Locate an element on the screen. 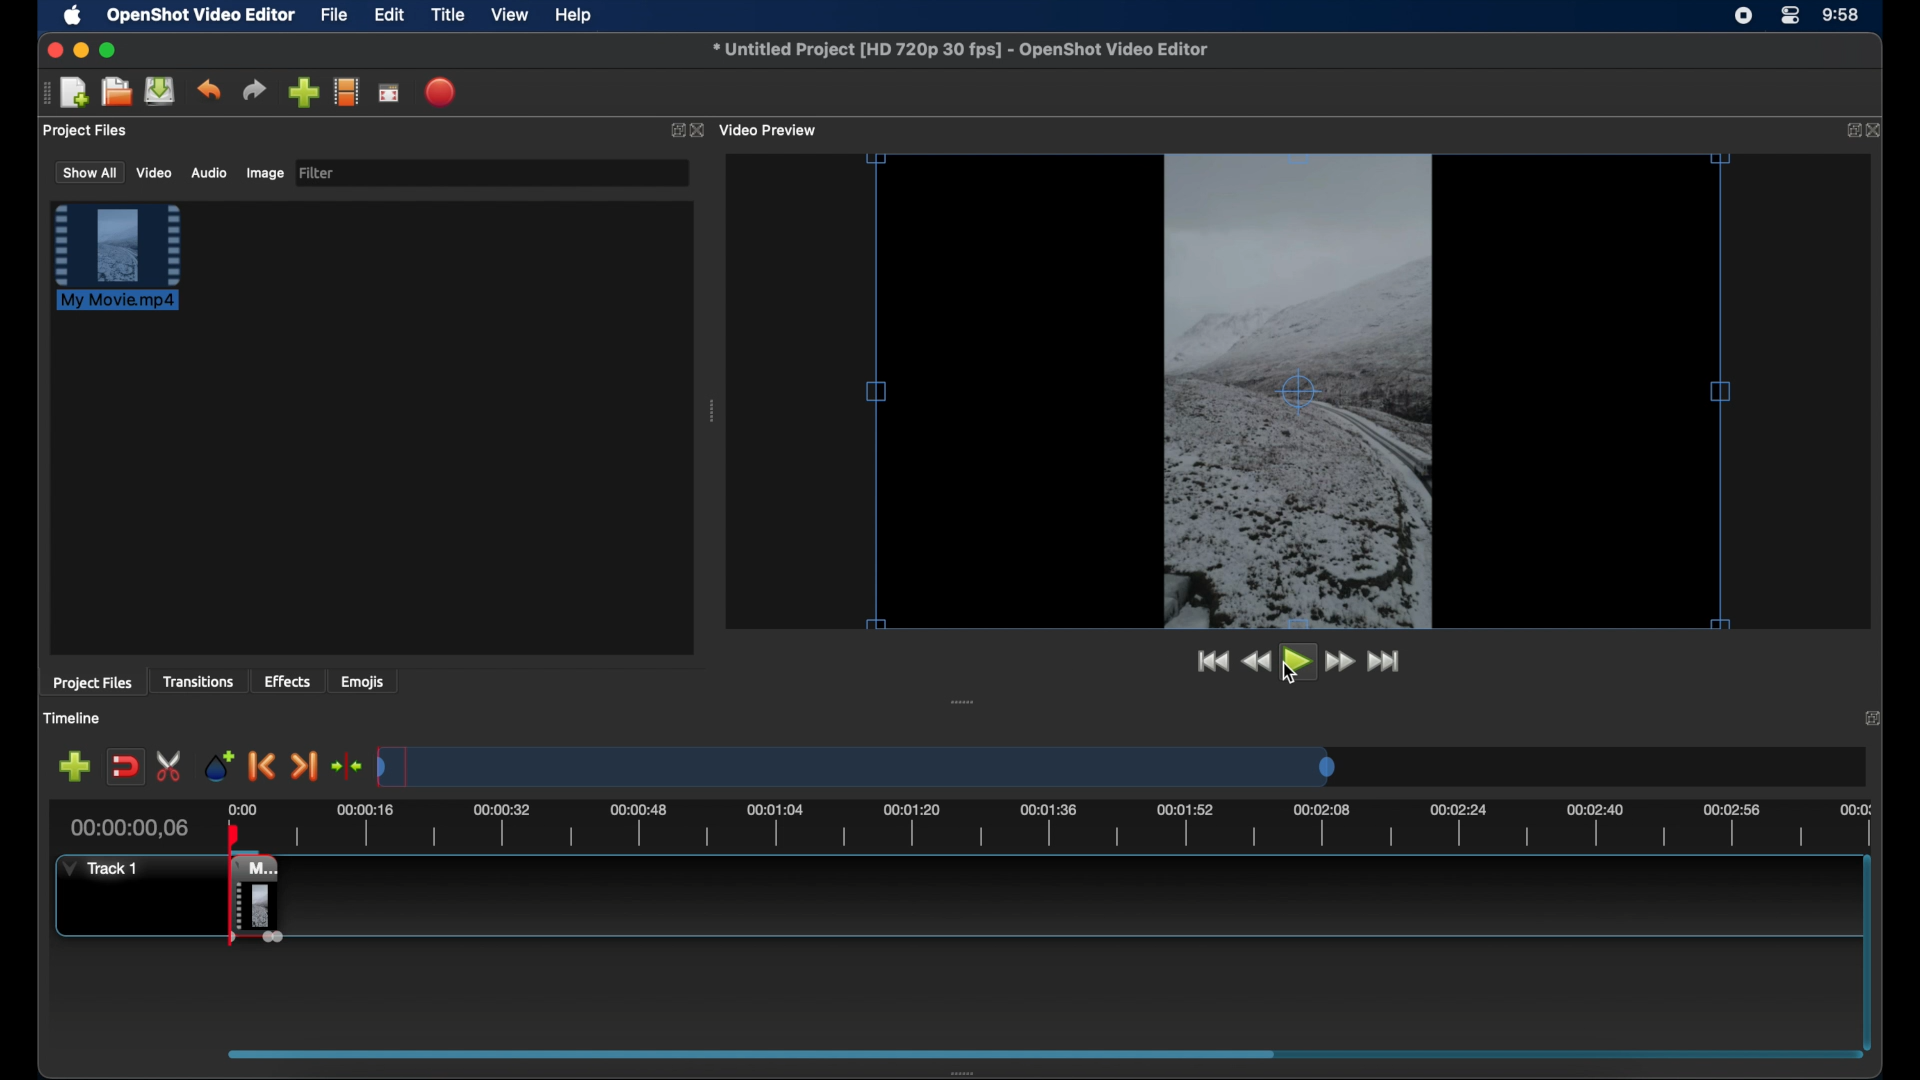  time is located at coordinates (1842, 16).